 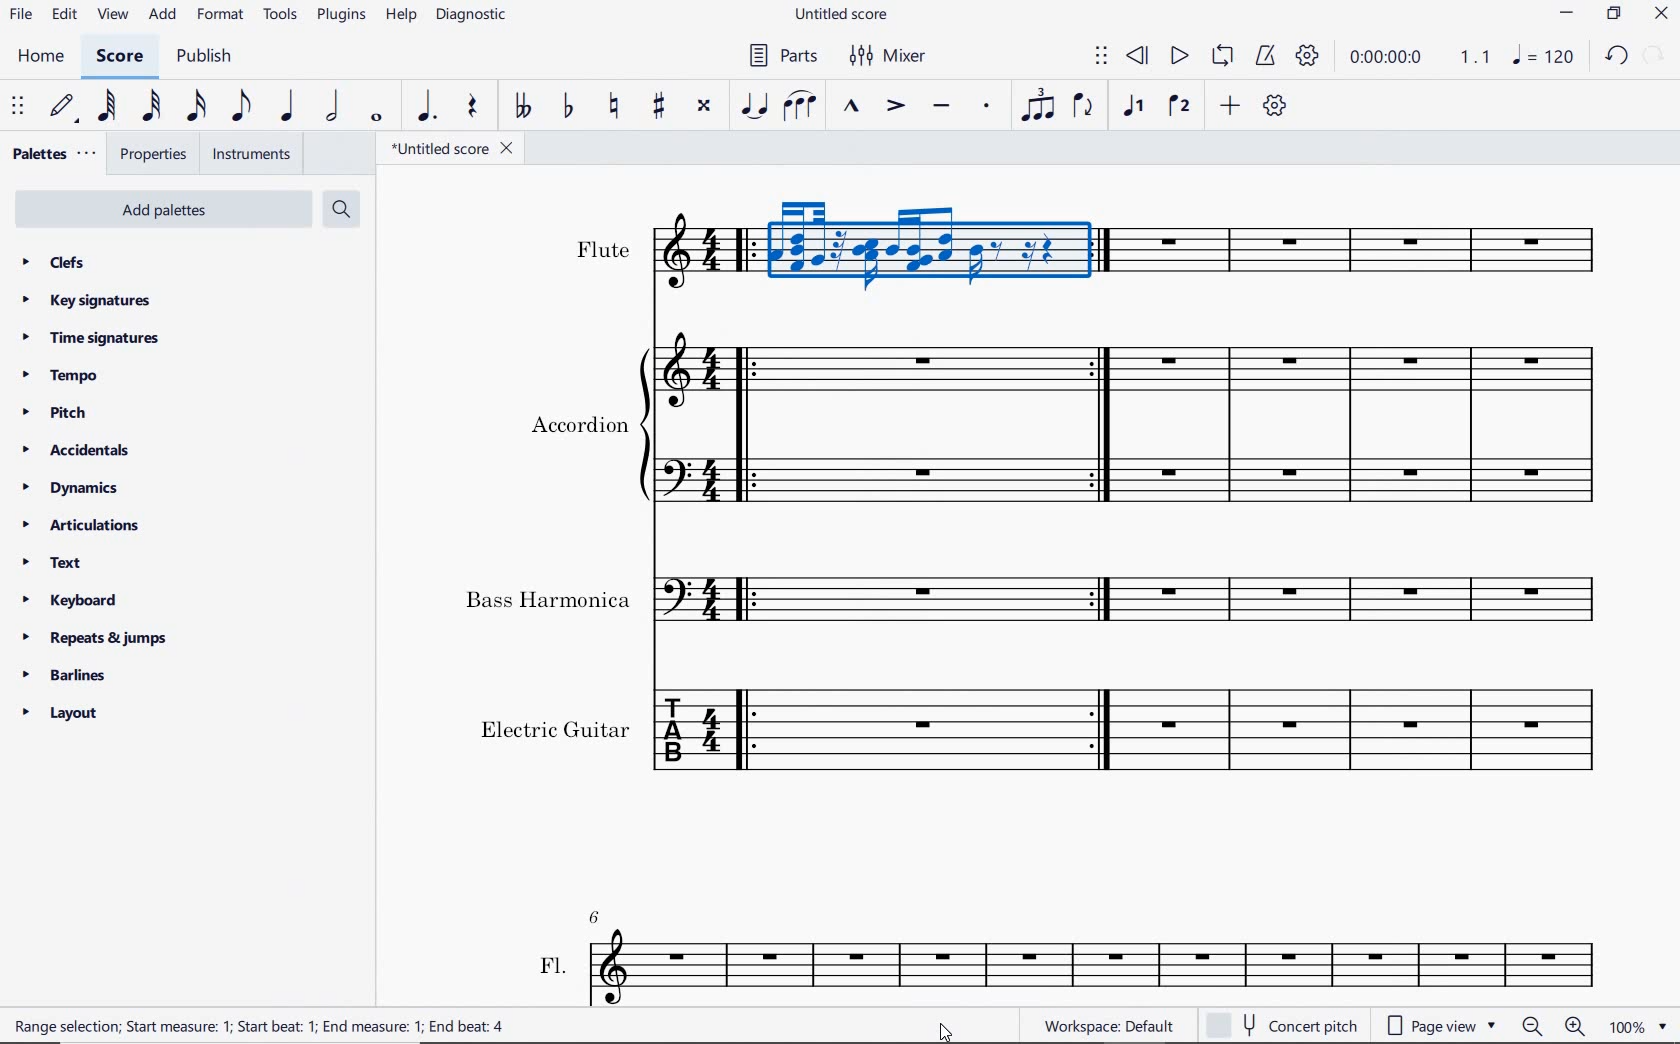 I want to click on plugins, so click(x=341, y=15).